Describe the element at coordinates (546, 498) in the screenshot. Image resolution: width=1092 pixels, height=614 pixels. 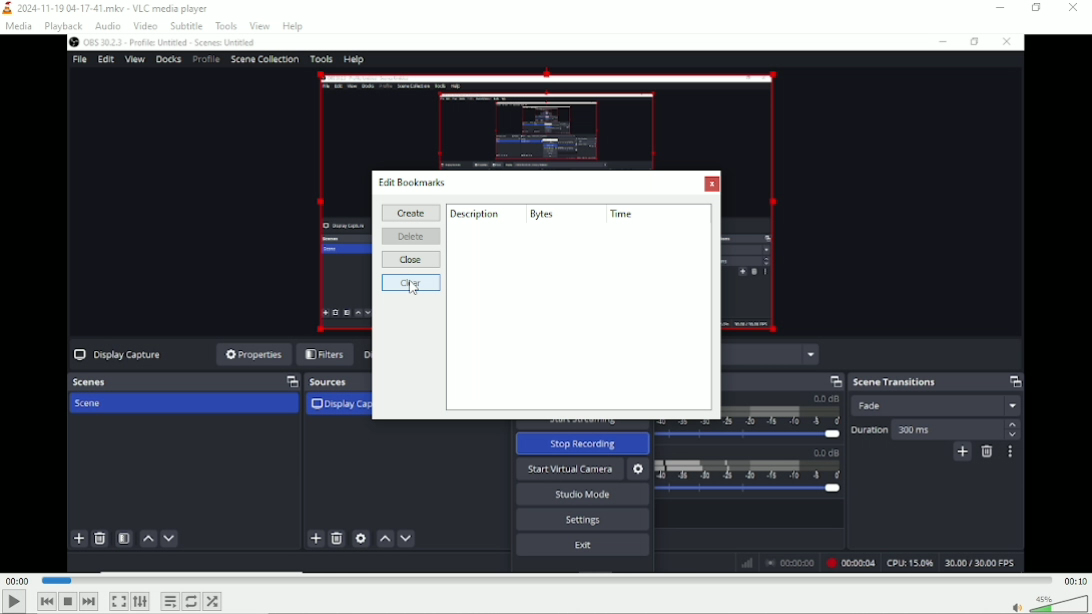
I see `Video` at that location.